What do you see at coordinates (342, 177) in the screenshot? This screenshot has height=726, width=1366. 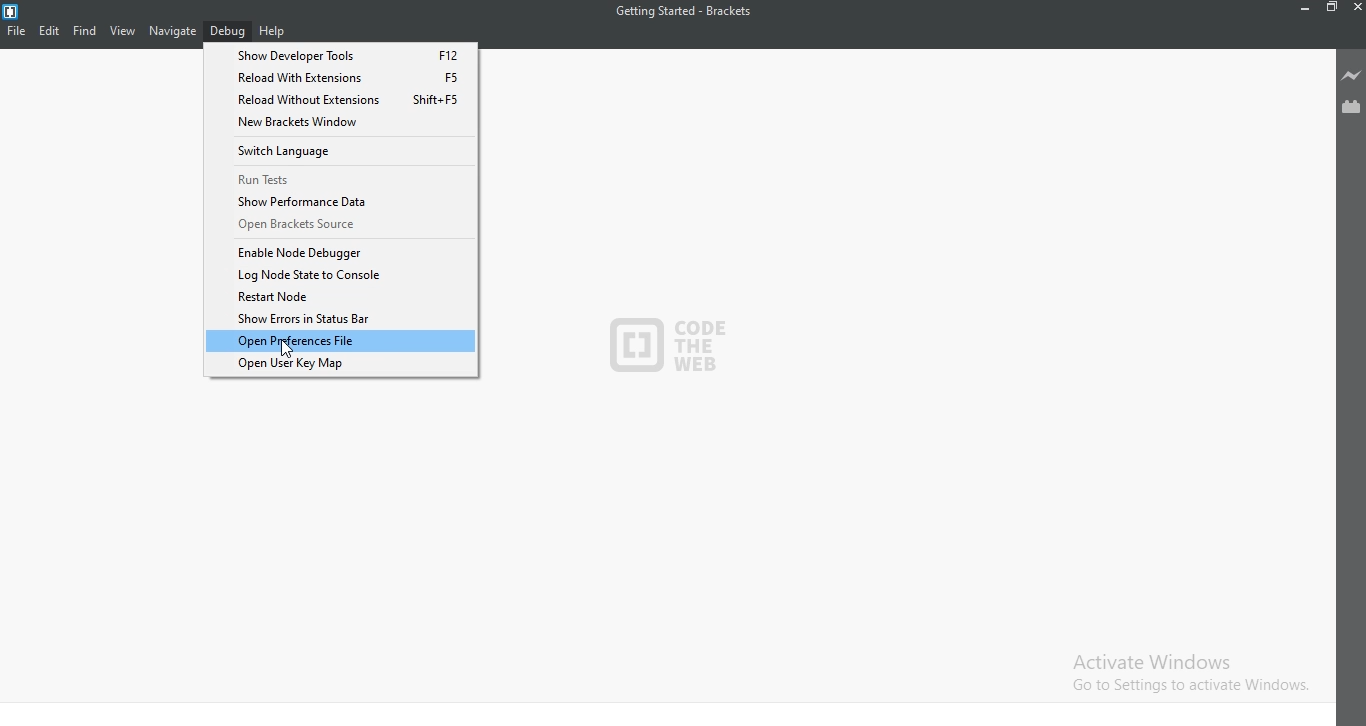 I see `run tests` at bounding box center [342, 177].